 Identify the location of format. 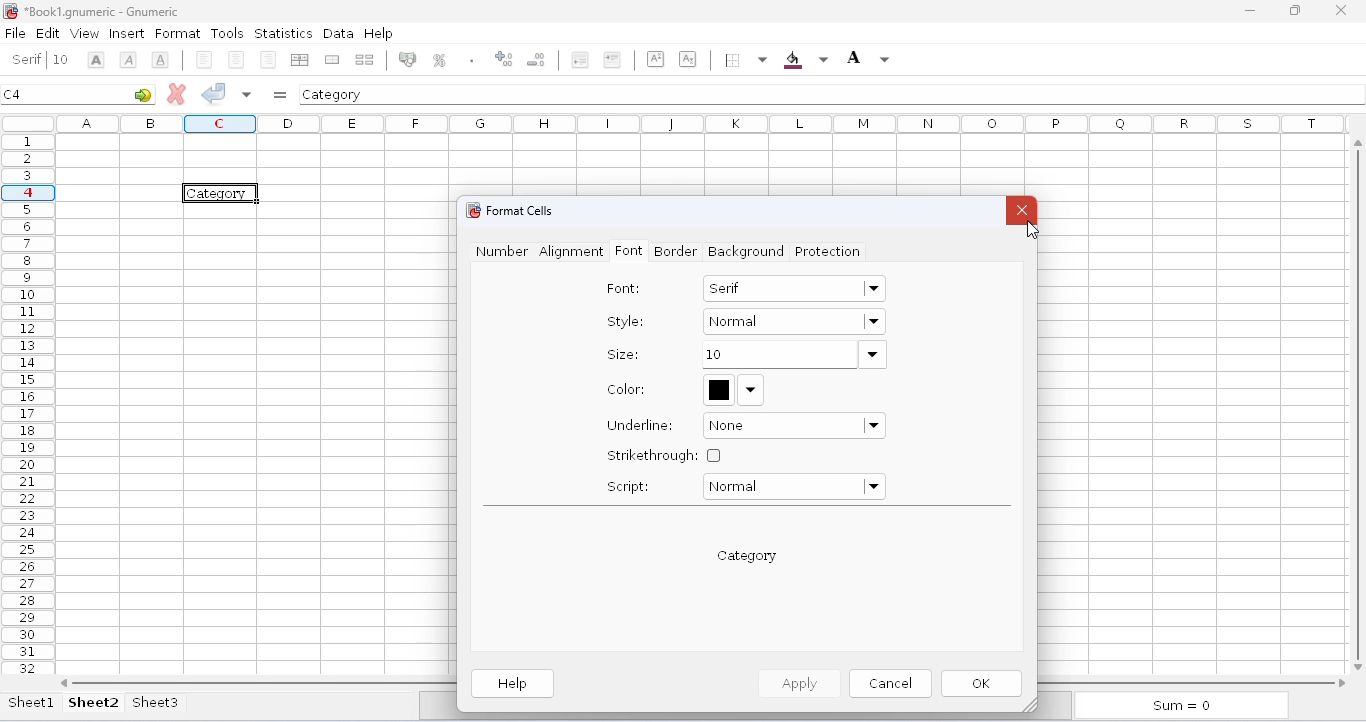
(178, 34).